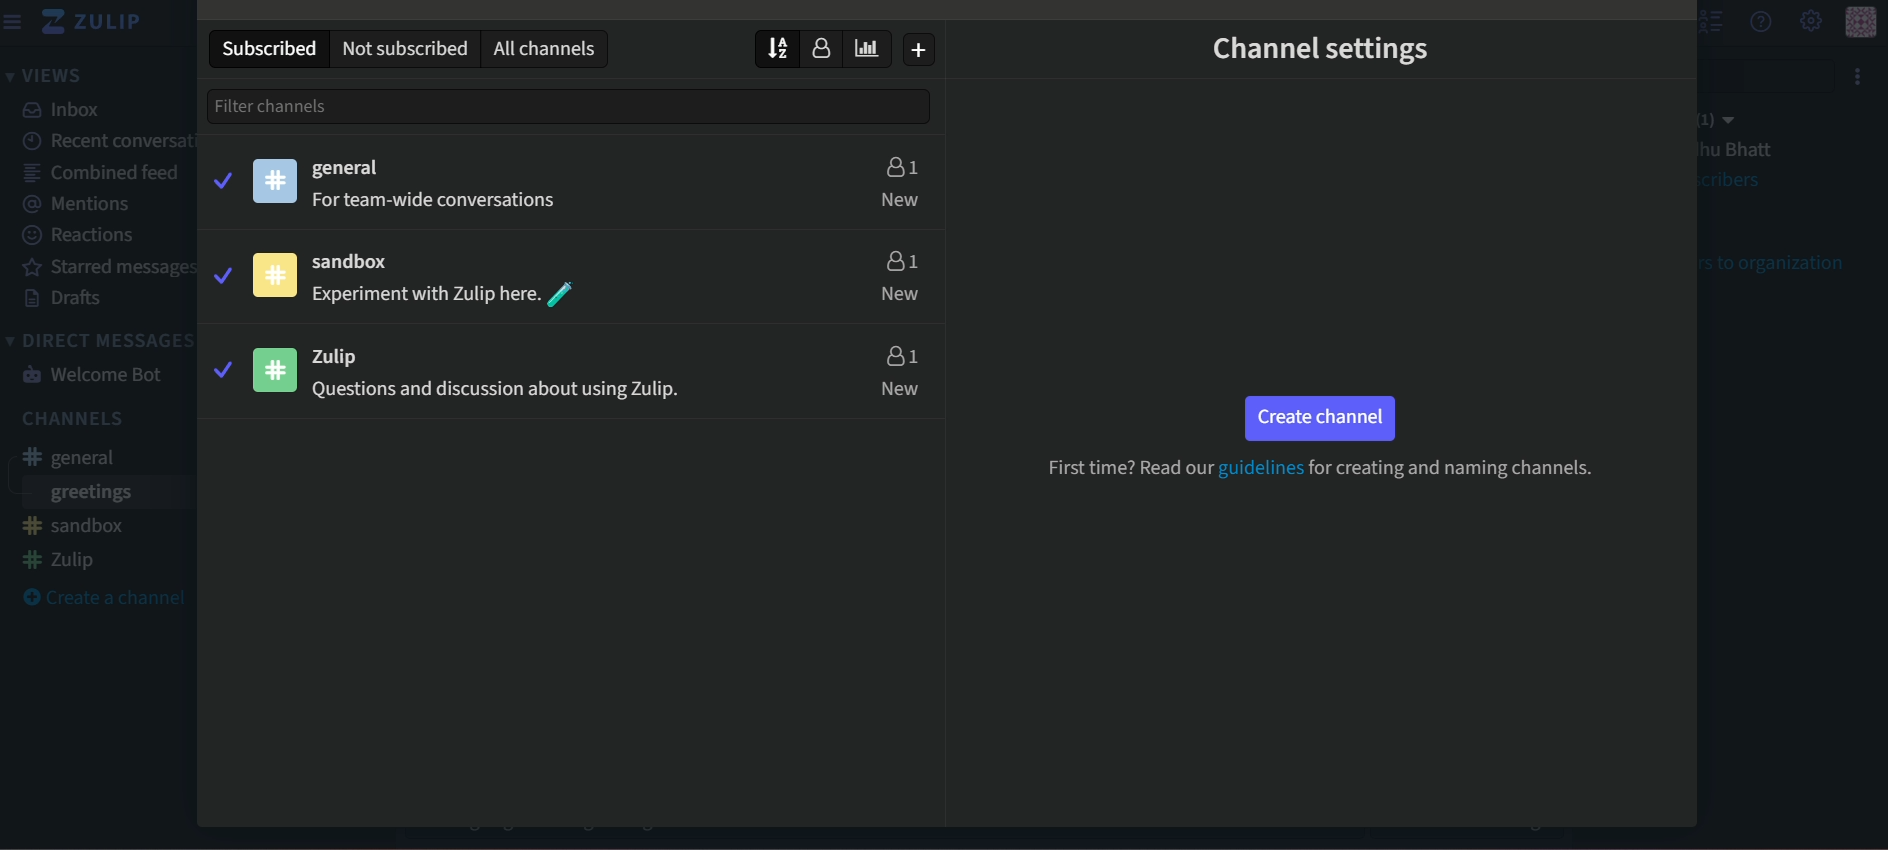 This screenshot has height=850, width=1888. I want to click on menu bar, so click(14, 21).